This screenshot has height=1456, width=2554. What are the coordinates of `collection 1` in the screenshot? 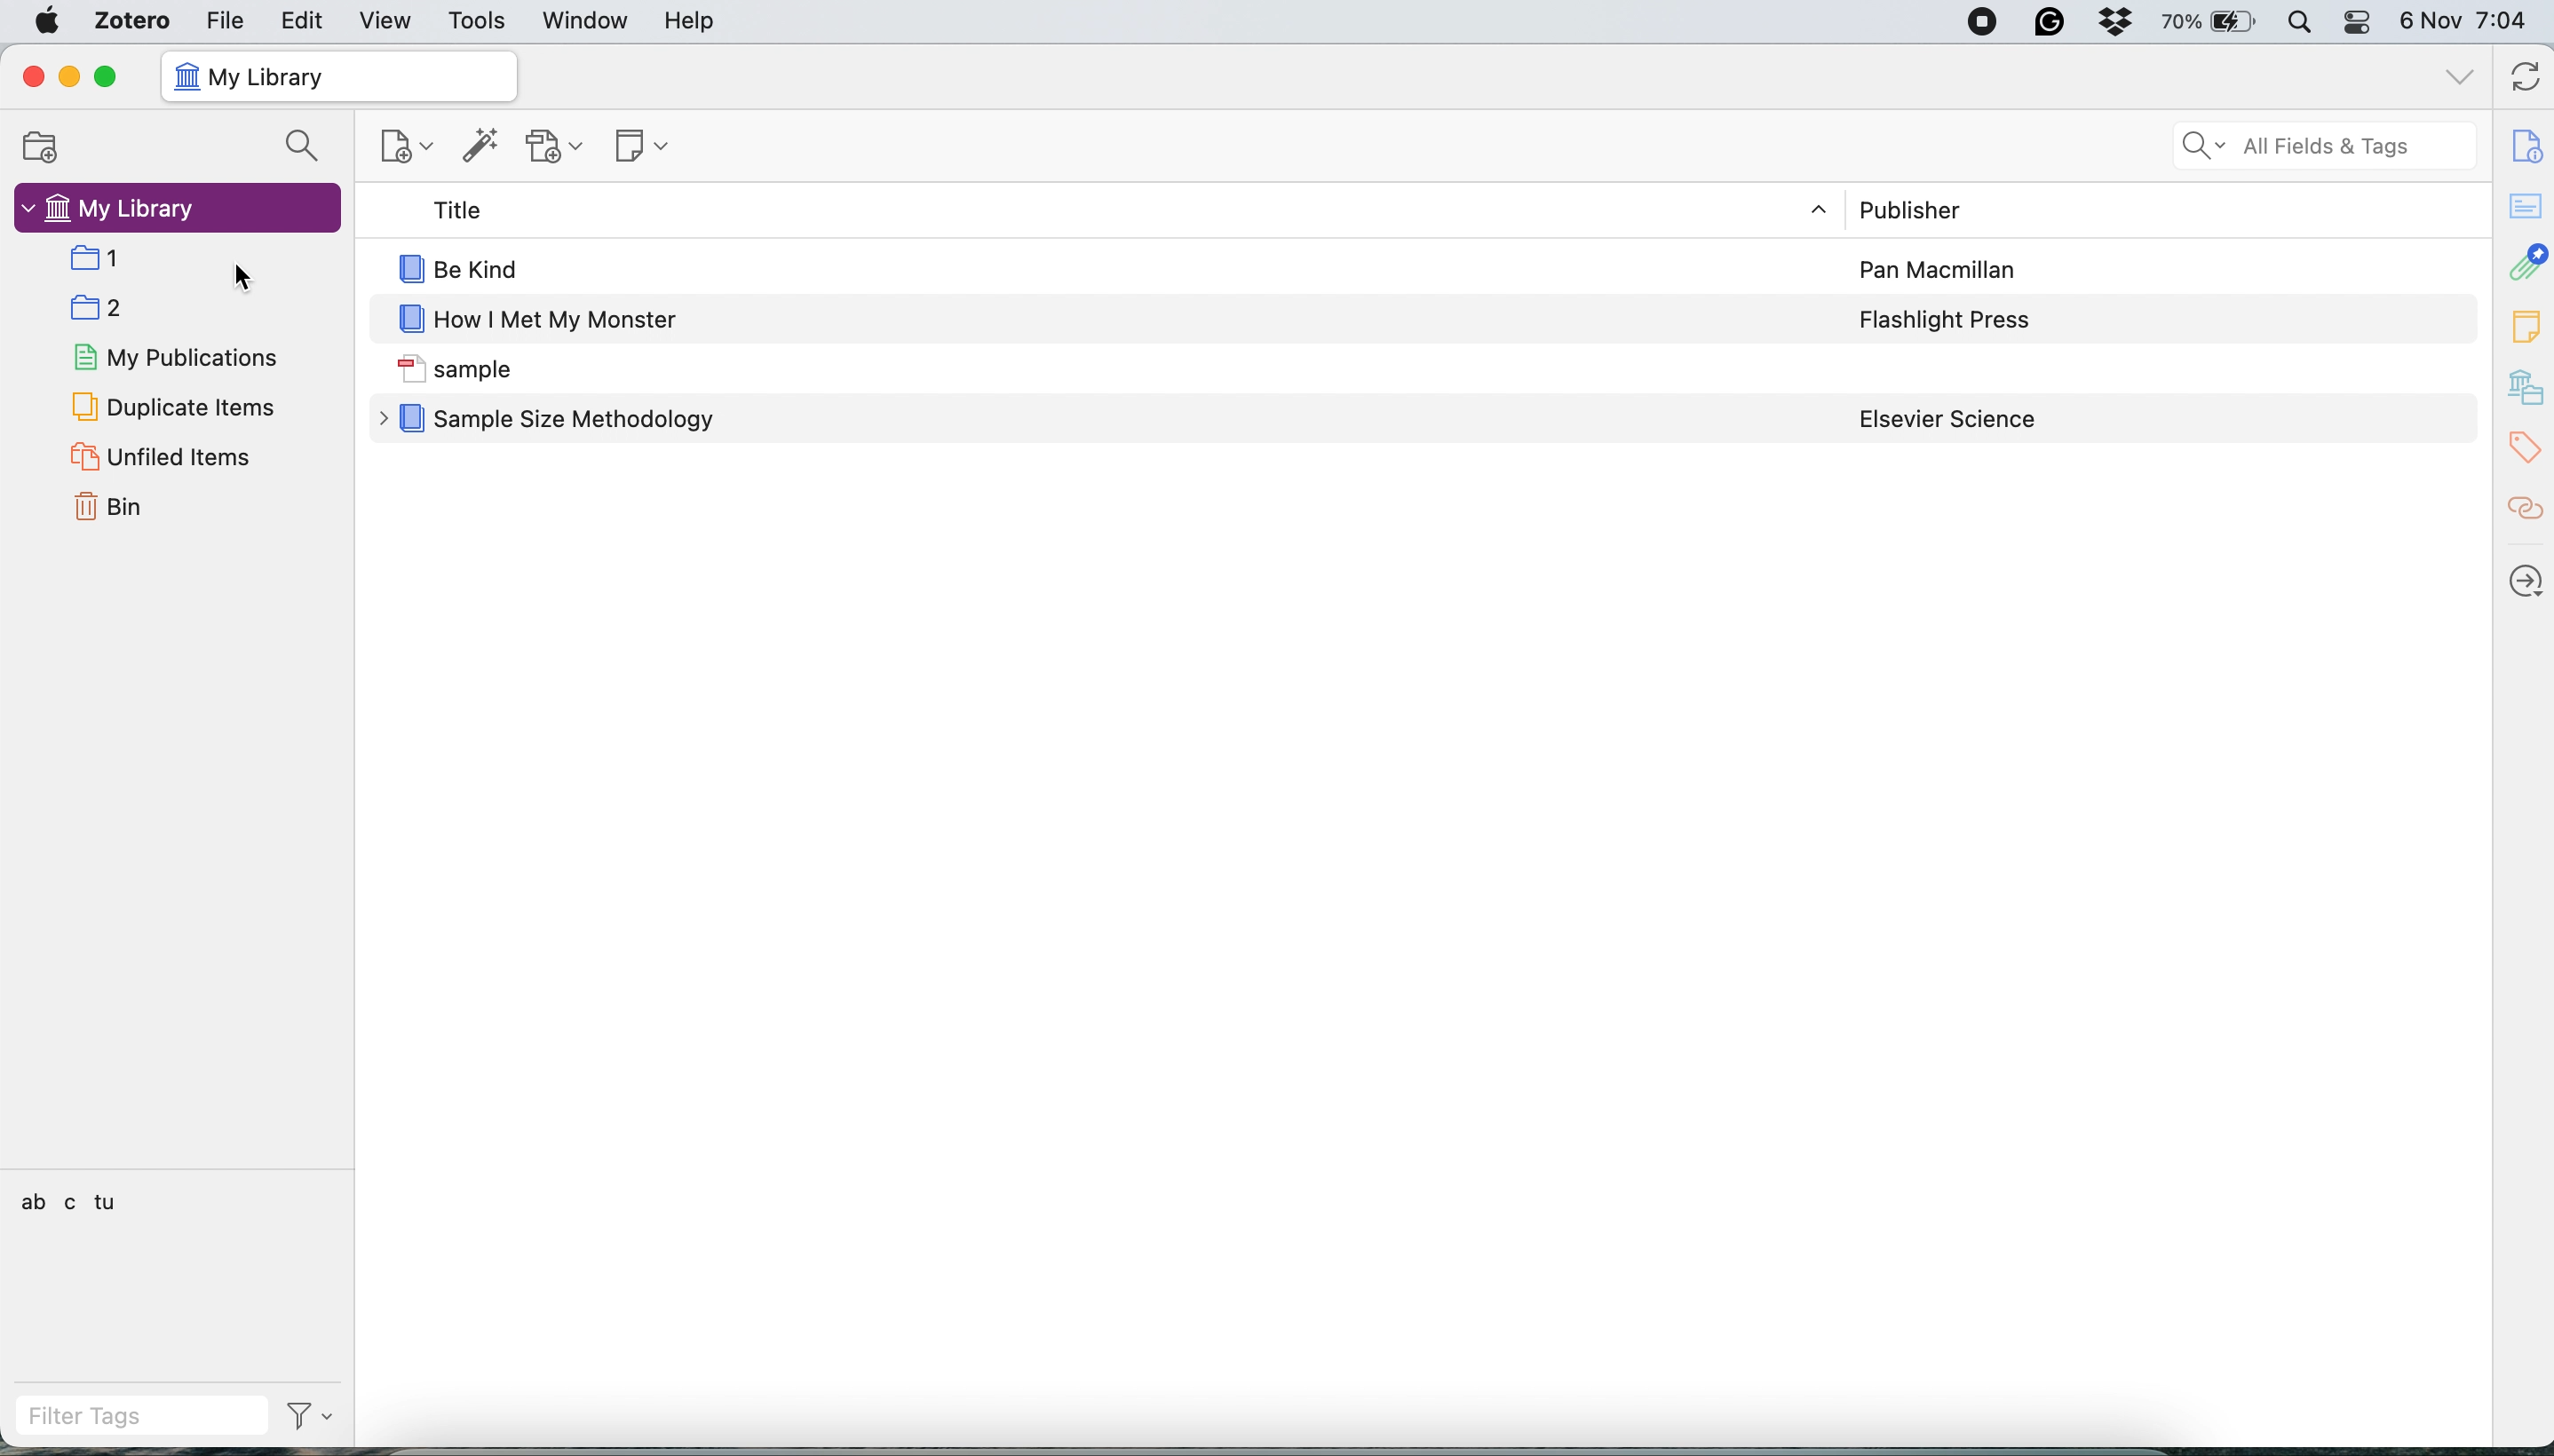 It's located at (104, 259).